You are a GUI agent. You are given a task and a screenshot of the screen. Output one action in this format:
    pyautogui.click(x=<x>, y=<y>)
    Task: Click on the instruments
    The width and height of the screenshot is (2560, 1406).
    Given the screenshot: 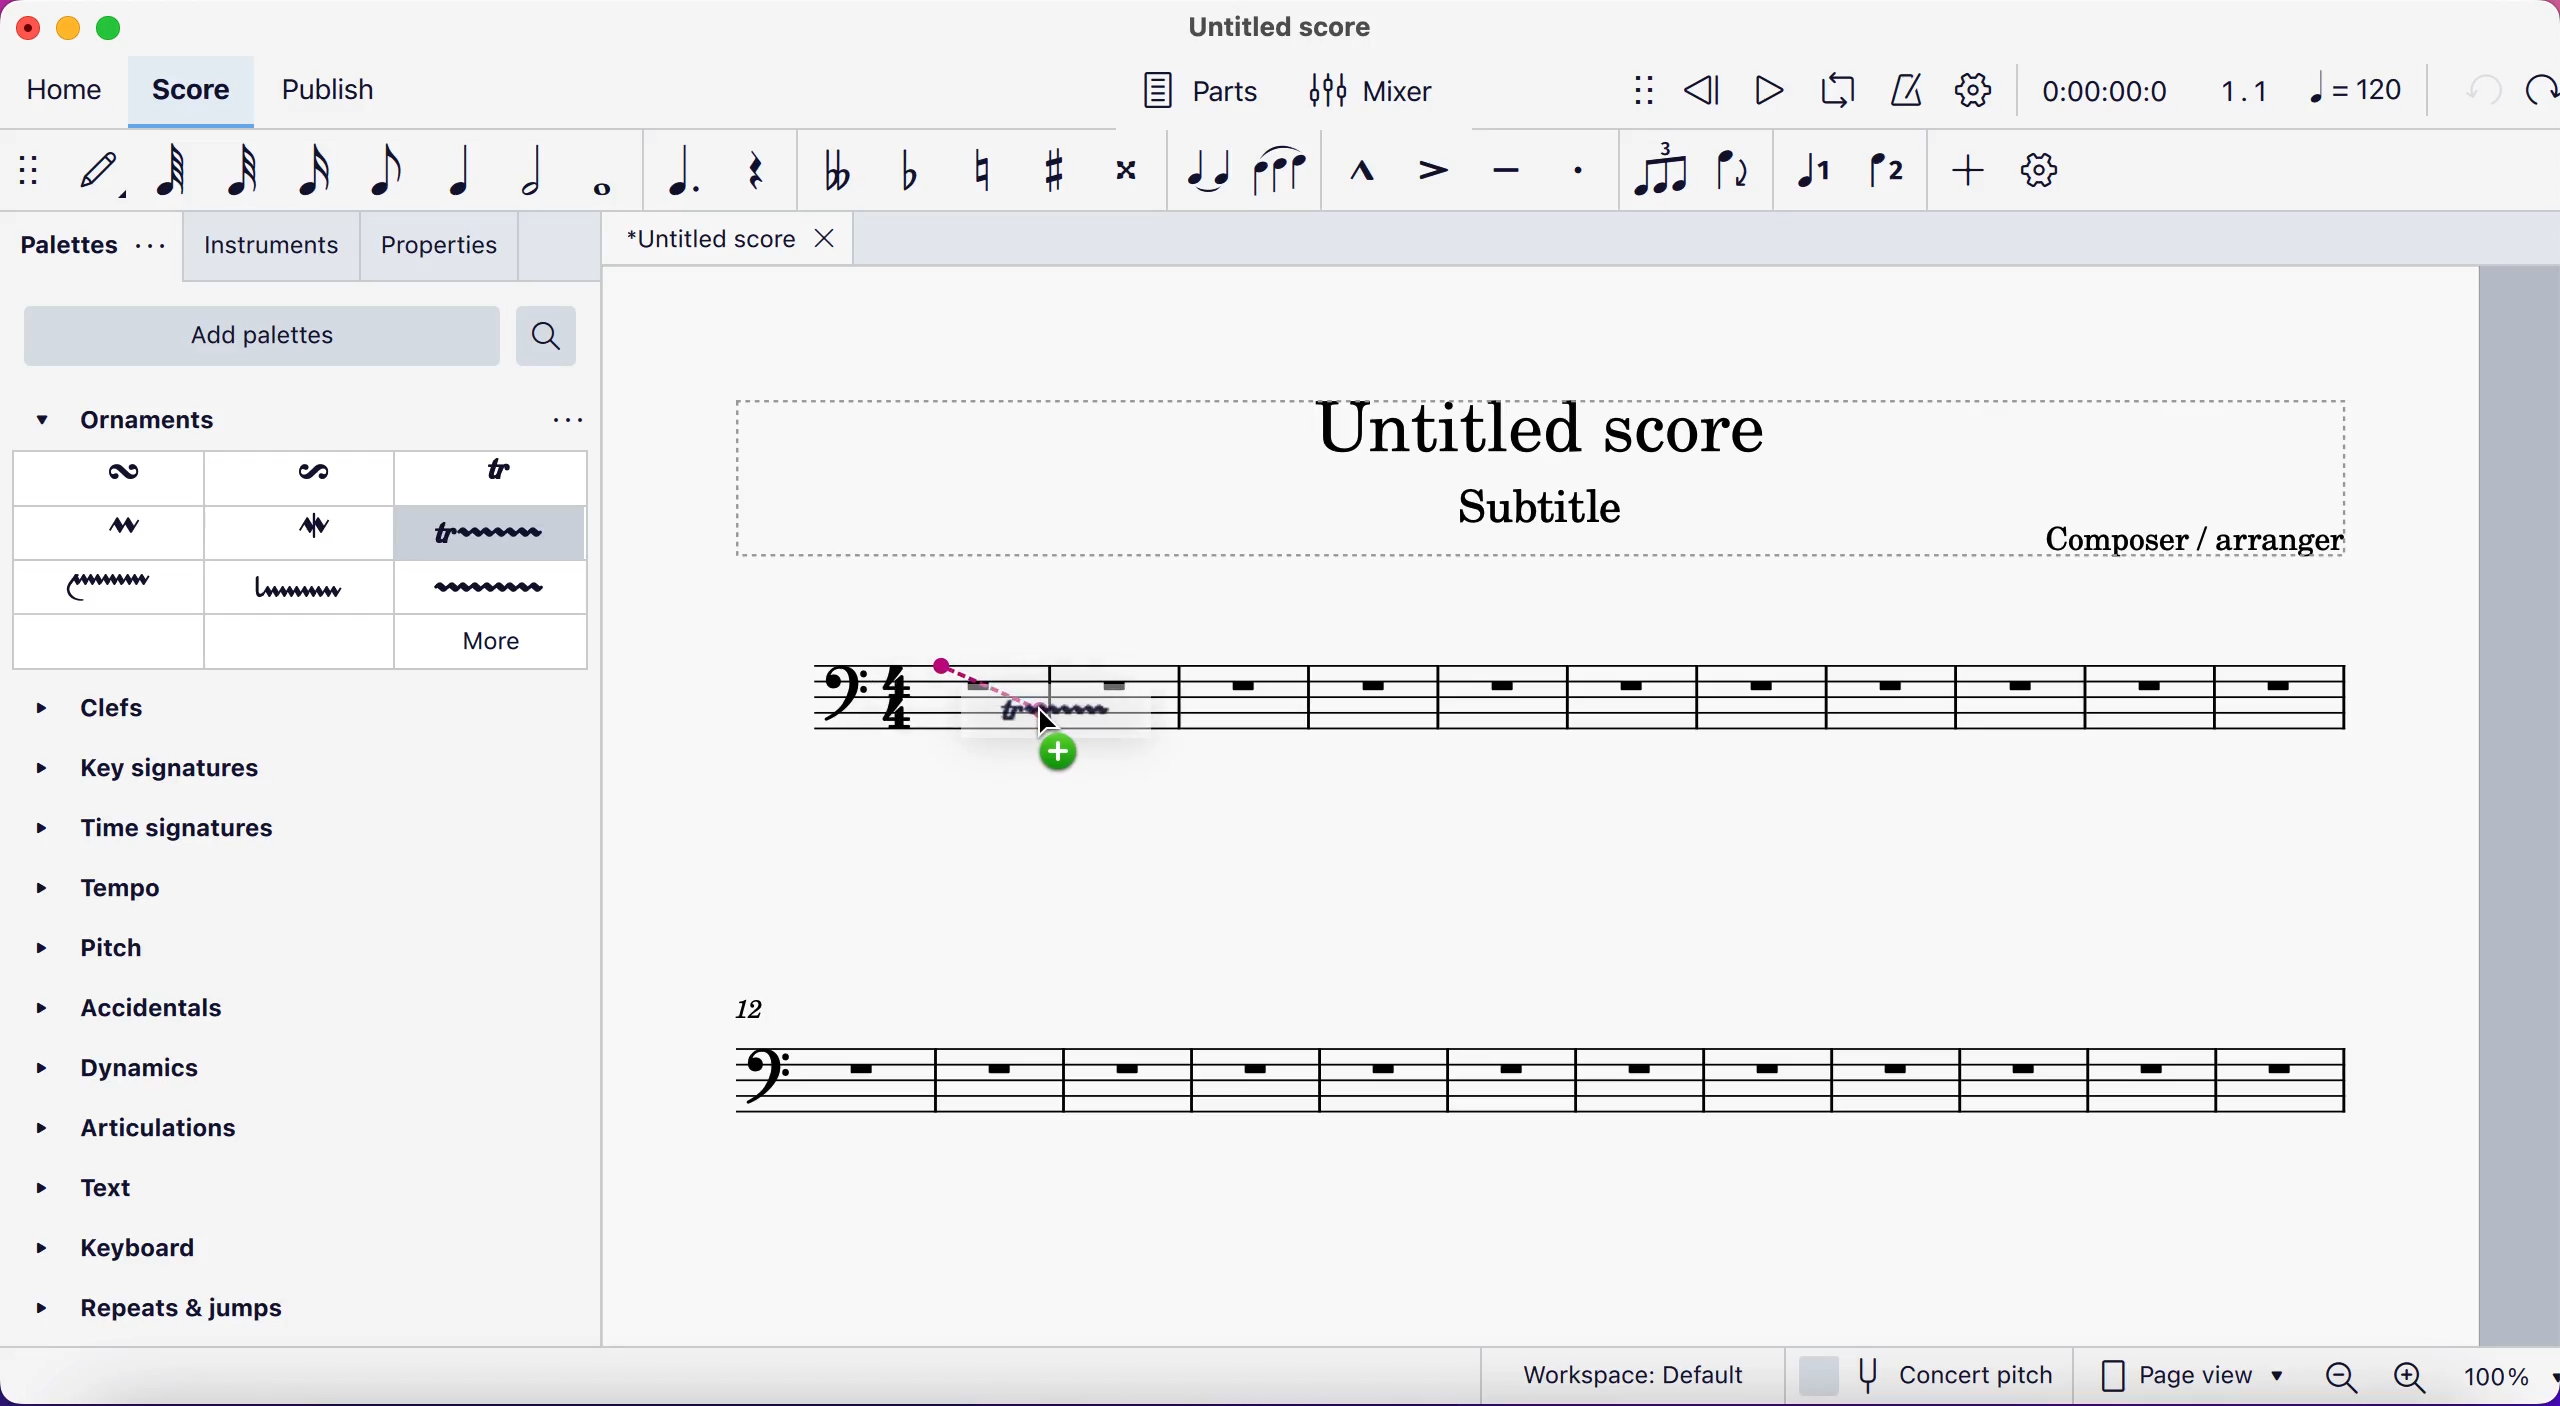 What is the action you would take?
    pyautogui.click(x=269, y=248)
    